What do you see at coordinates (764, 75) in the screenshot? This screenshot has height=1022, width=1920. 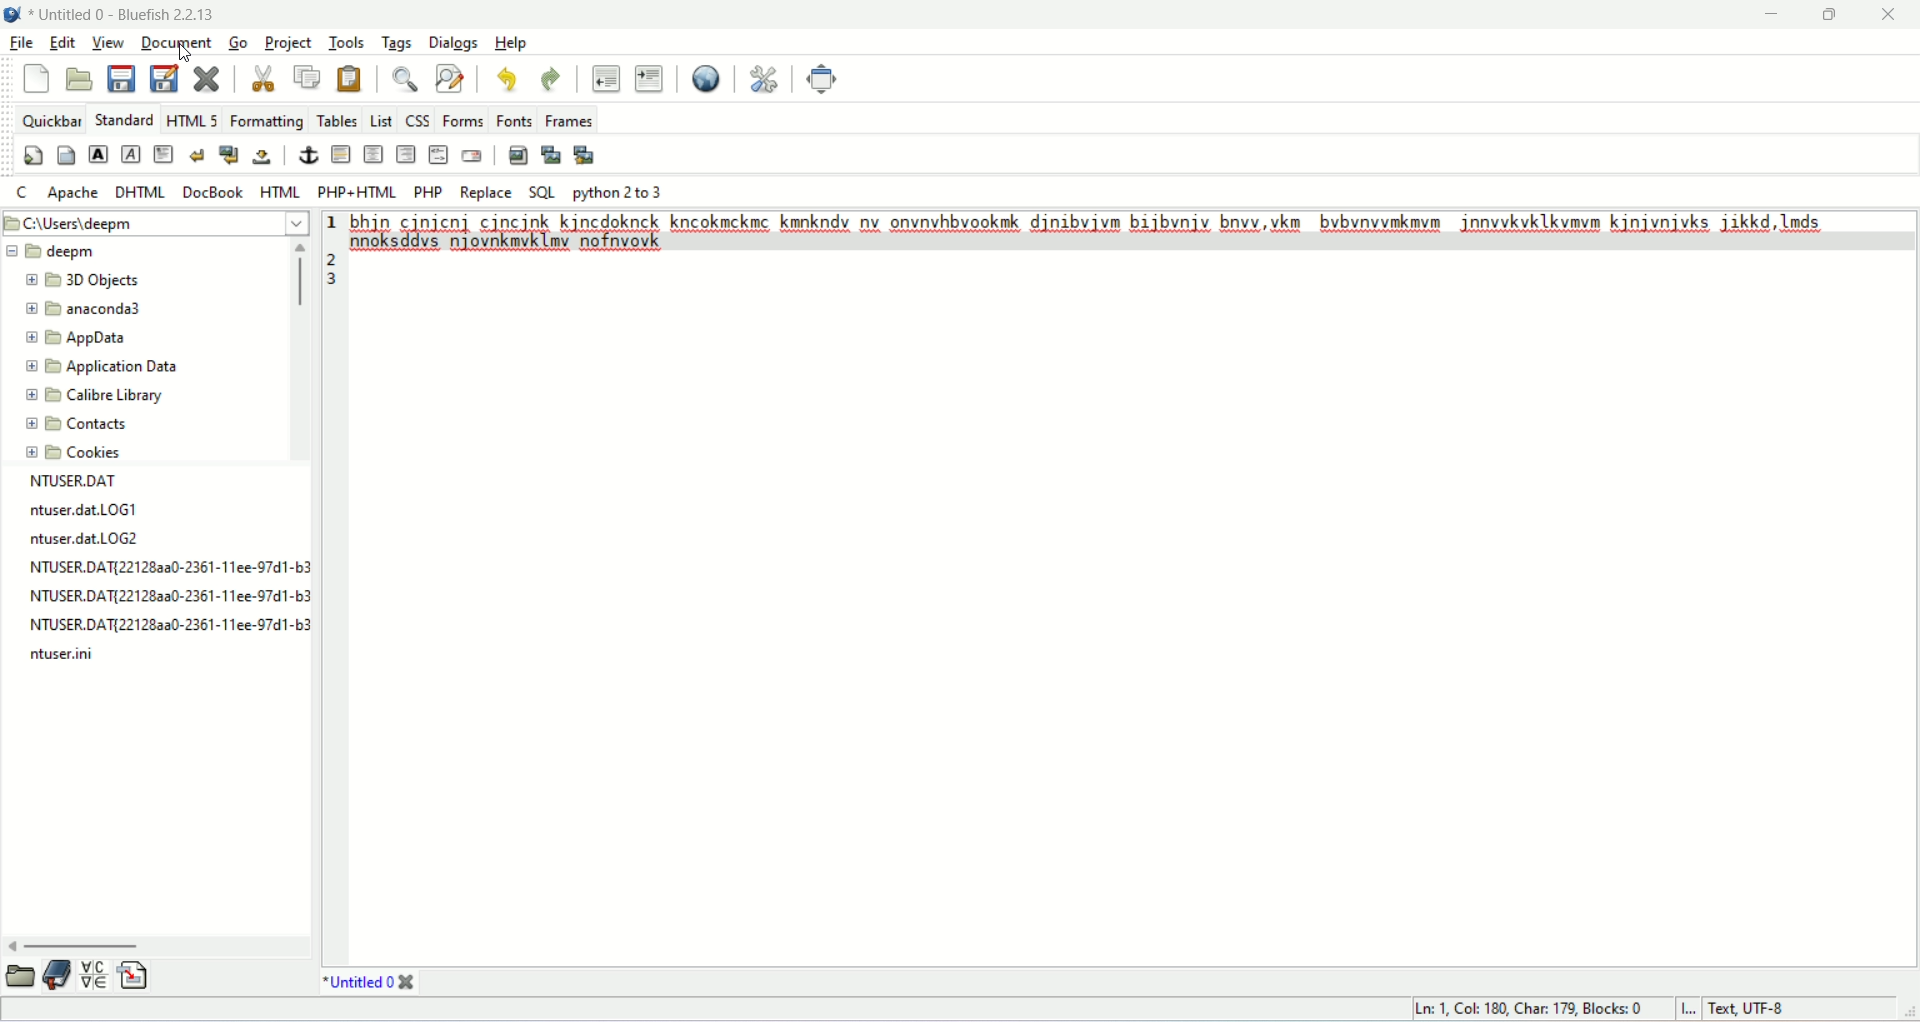 I see `edit preferences` at bounding box center [764, 75].